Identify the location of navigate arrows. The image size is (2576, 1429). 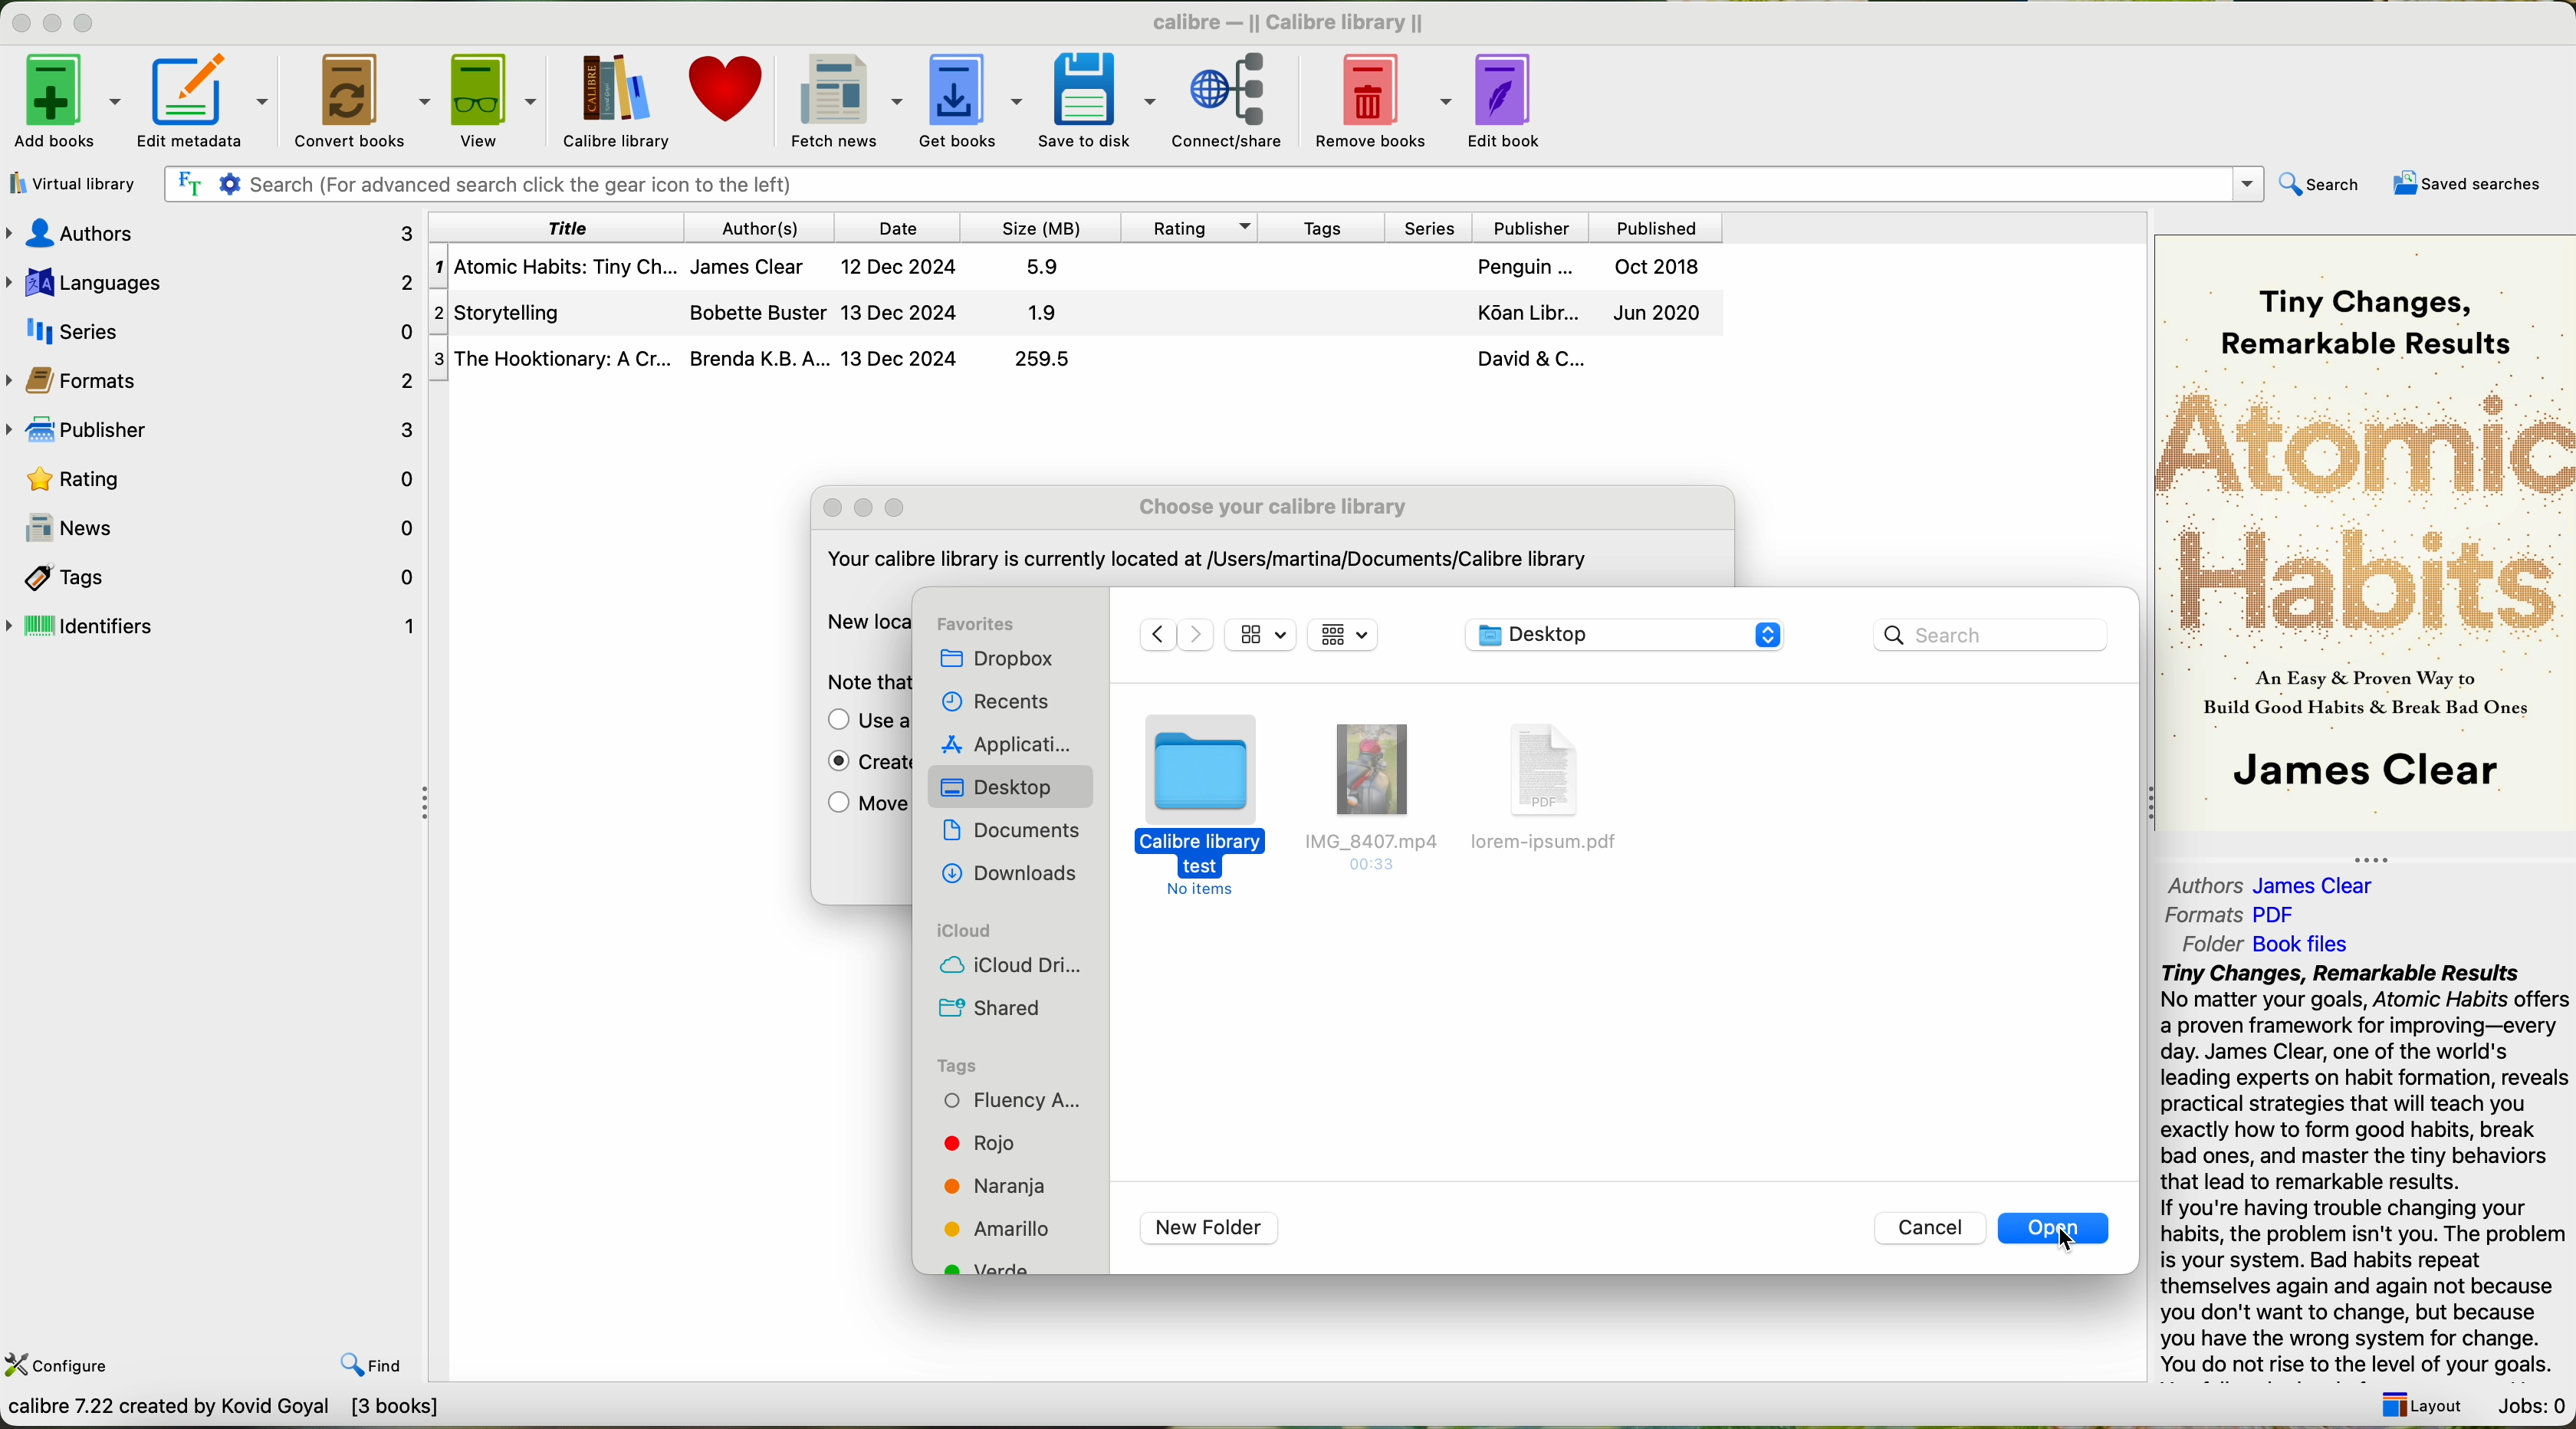
(1174, 635).